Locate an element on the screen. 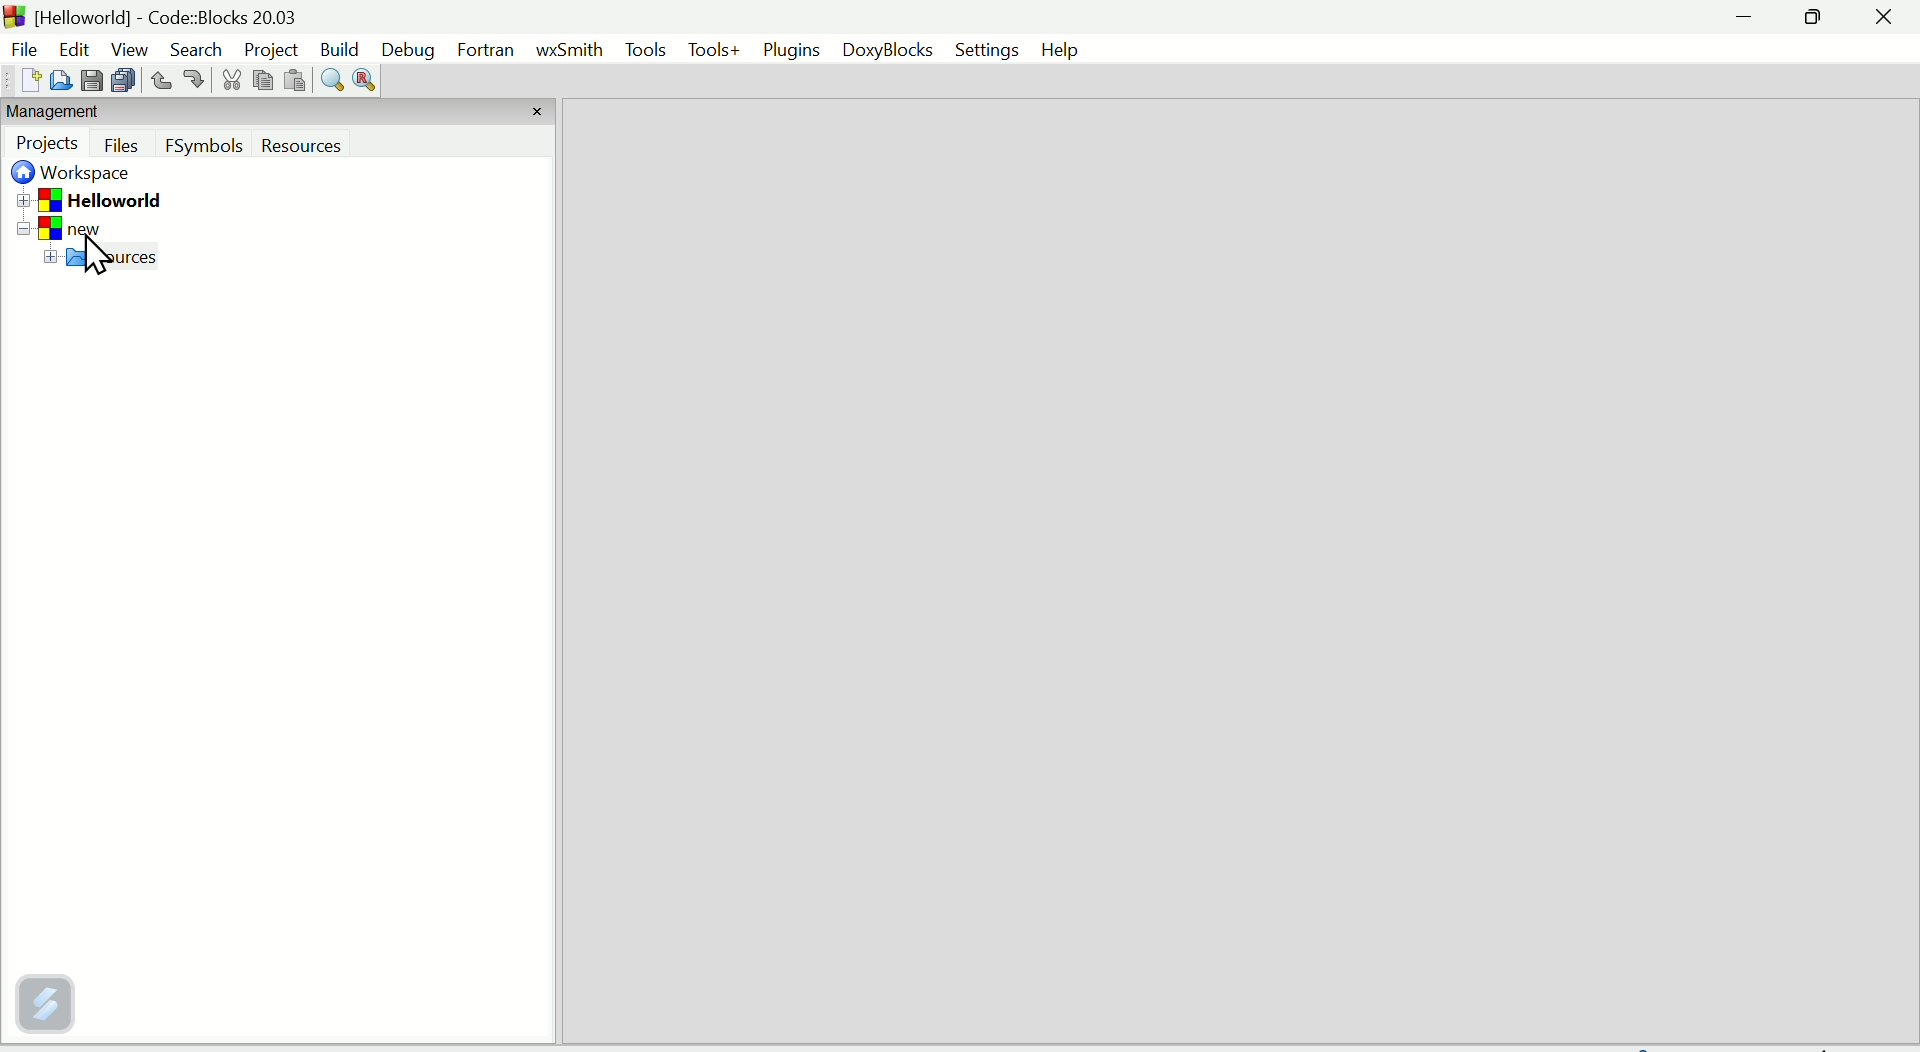   is located at coordinates (193, 79).